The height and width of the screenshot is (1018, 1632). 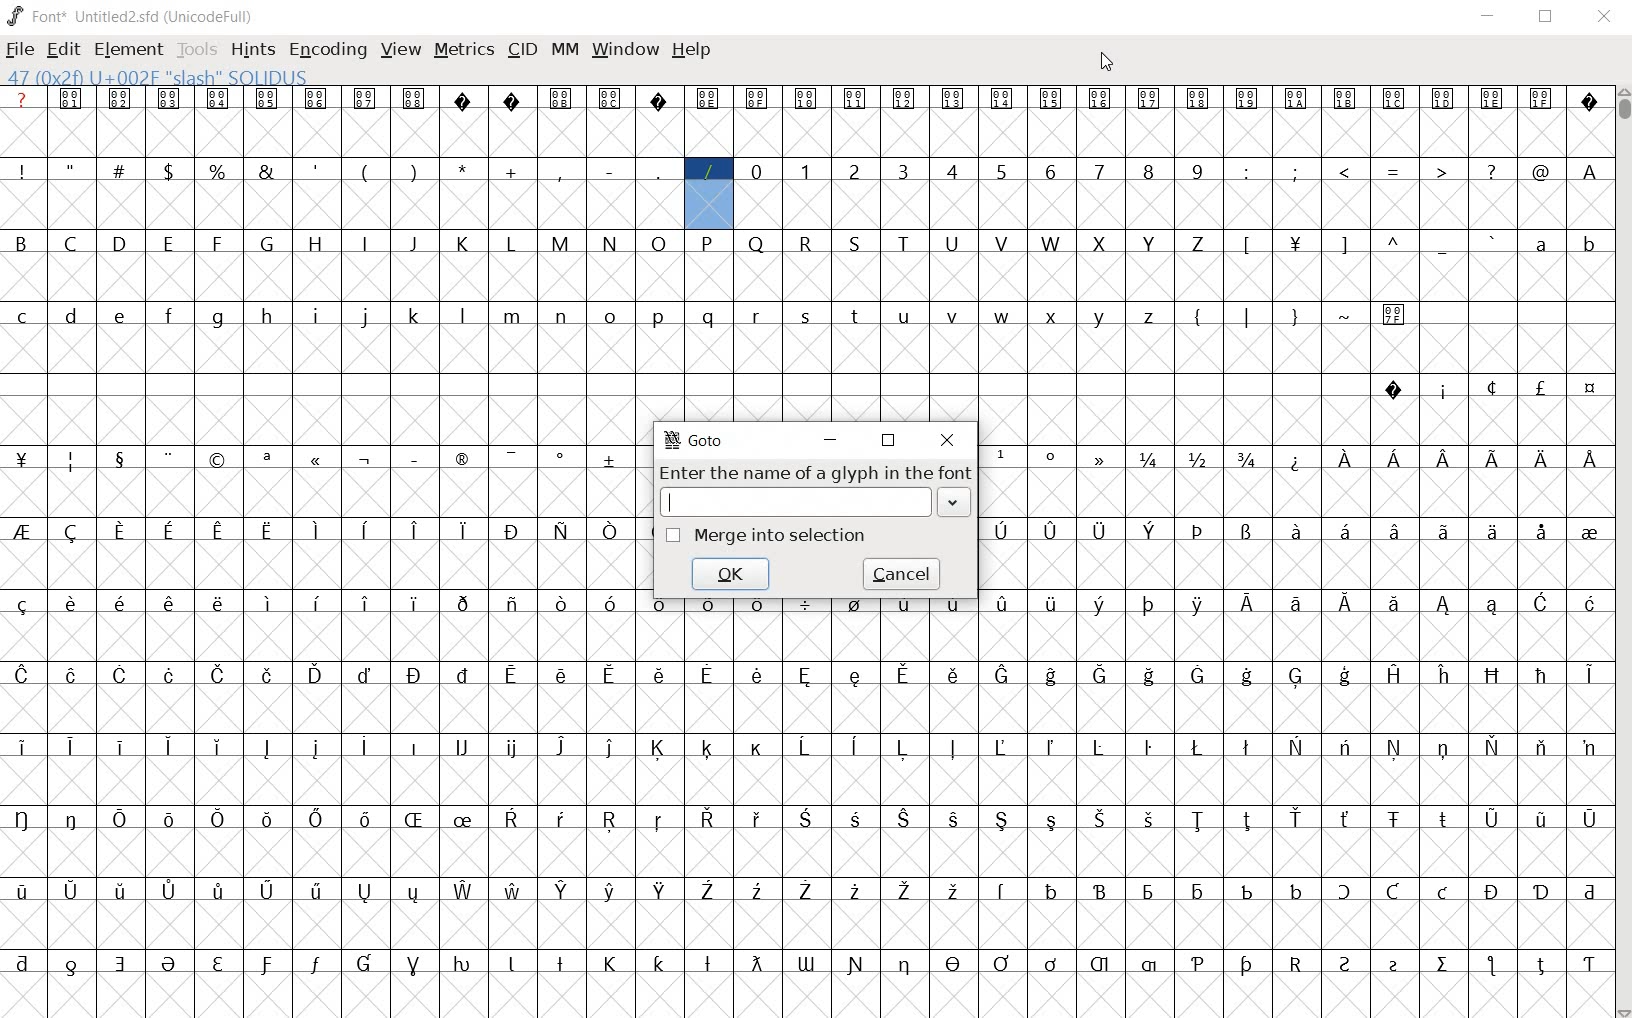 What do you see at coordinates (218, 98) in the screenshot?
I see `glyph` at bounding box center [218, 98].